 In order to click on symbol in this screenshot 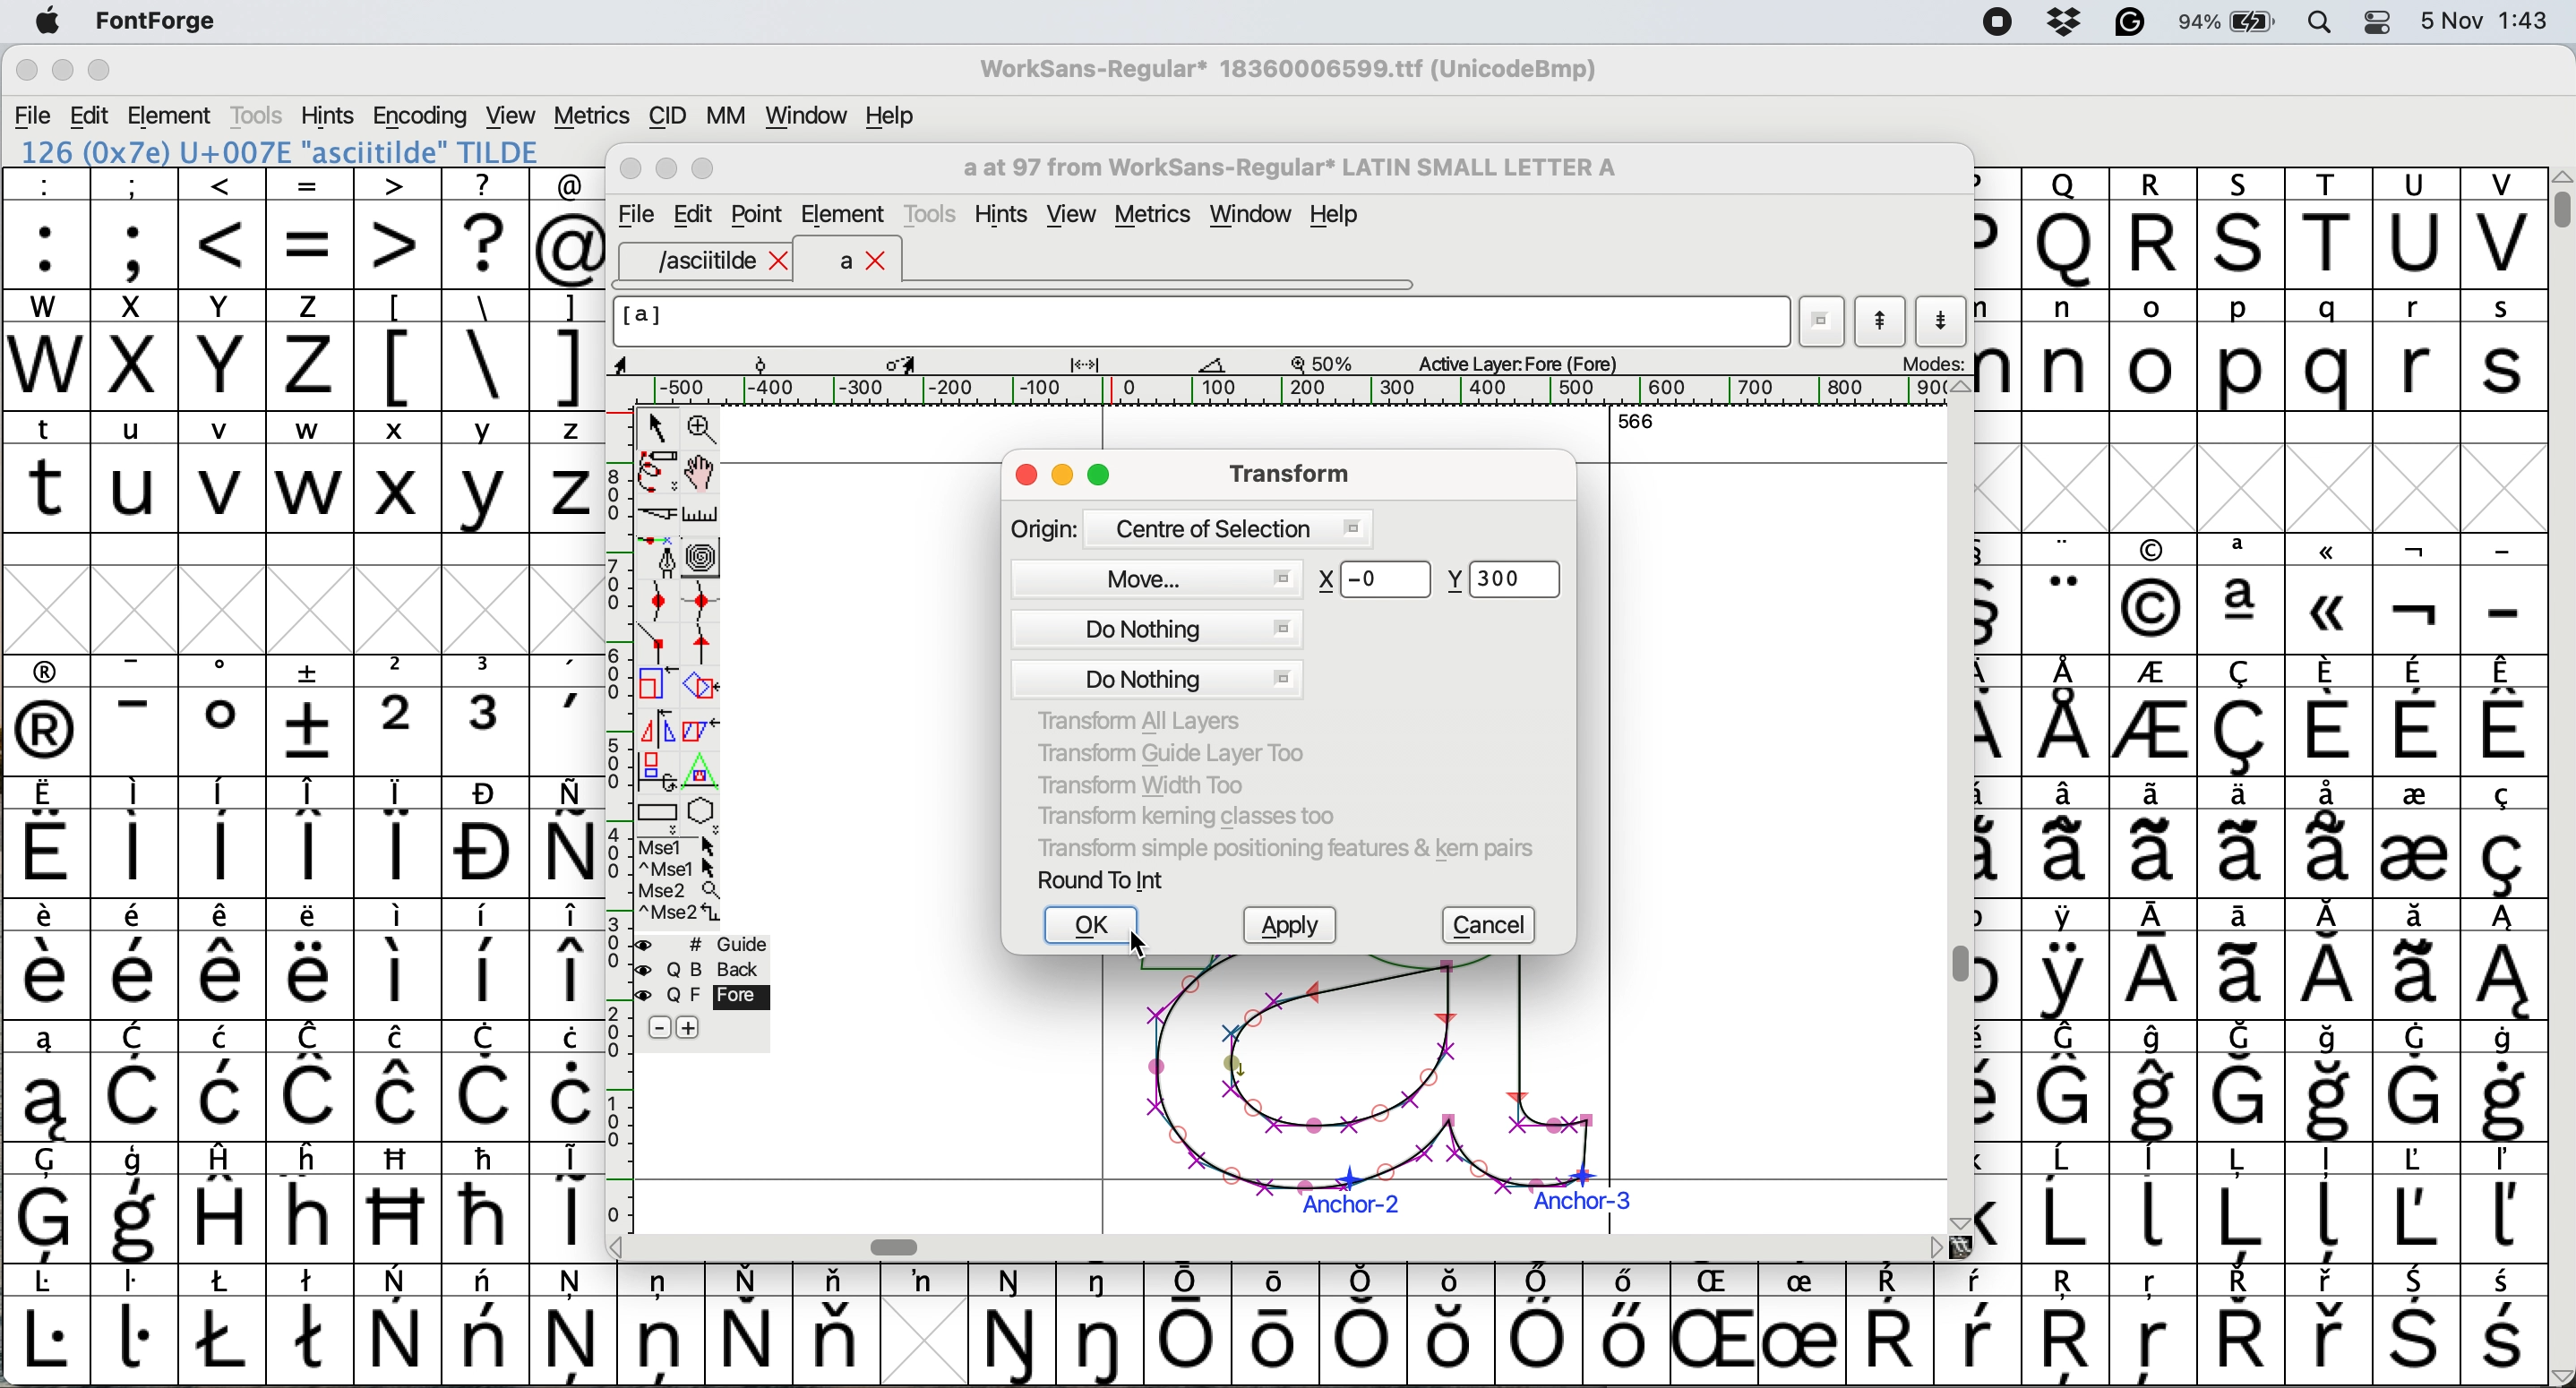, I will do `click(1801, 1326)`.